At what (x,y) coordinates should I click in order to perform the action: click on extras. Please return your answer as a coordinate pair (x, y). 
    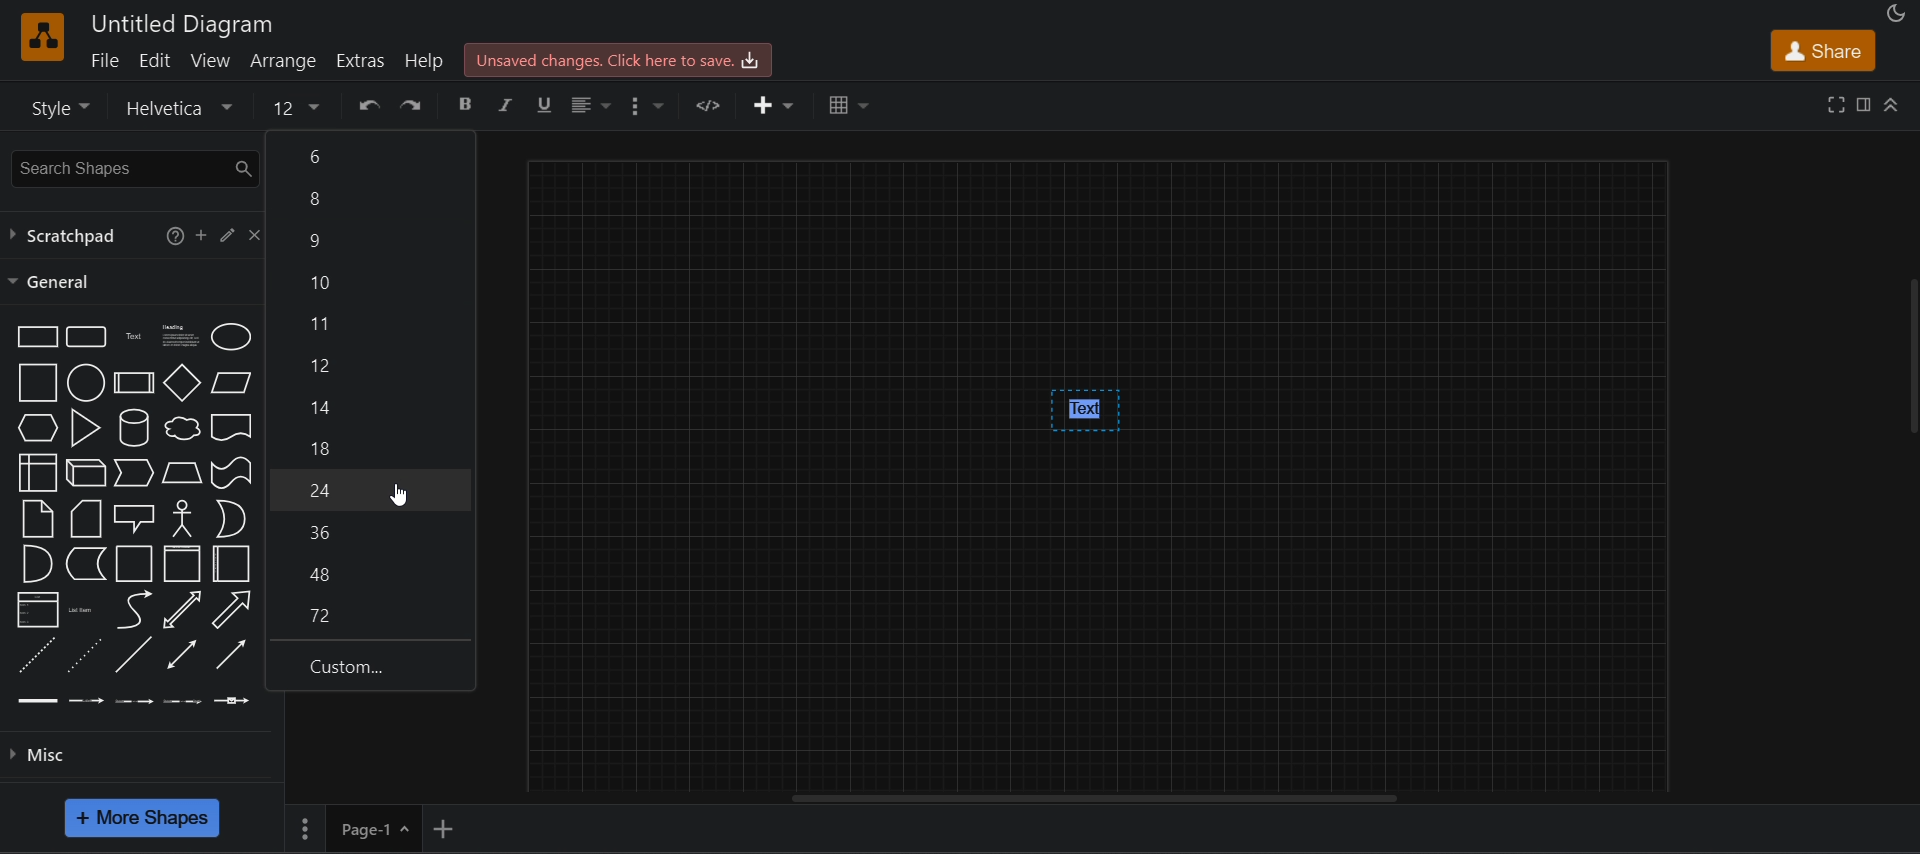
    Looking at the image, I should click on (362, 61).